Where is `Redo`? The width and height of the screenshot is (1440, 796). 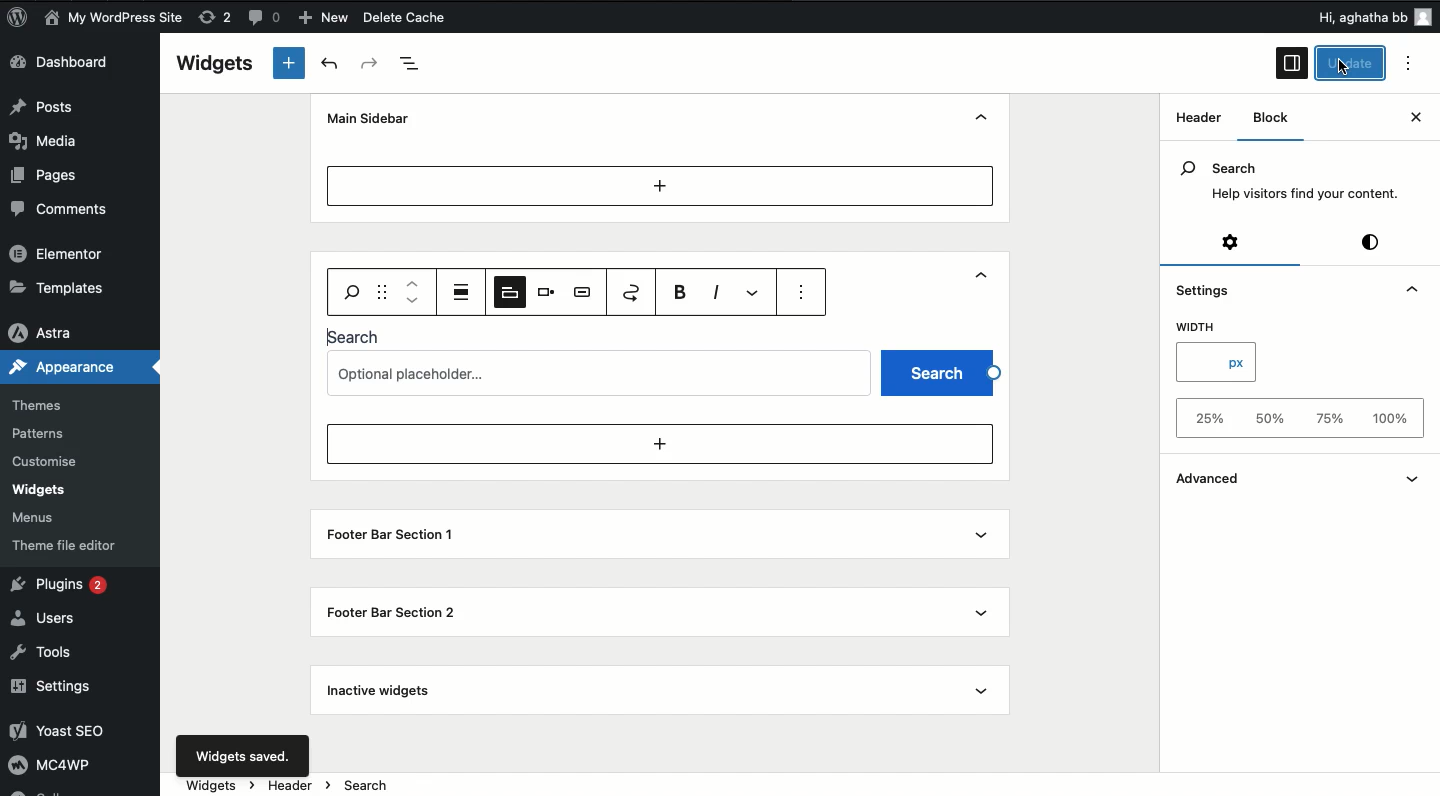 Redo is located at coordinates (370, 63).